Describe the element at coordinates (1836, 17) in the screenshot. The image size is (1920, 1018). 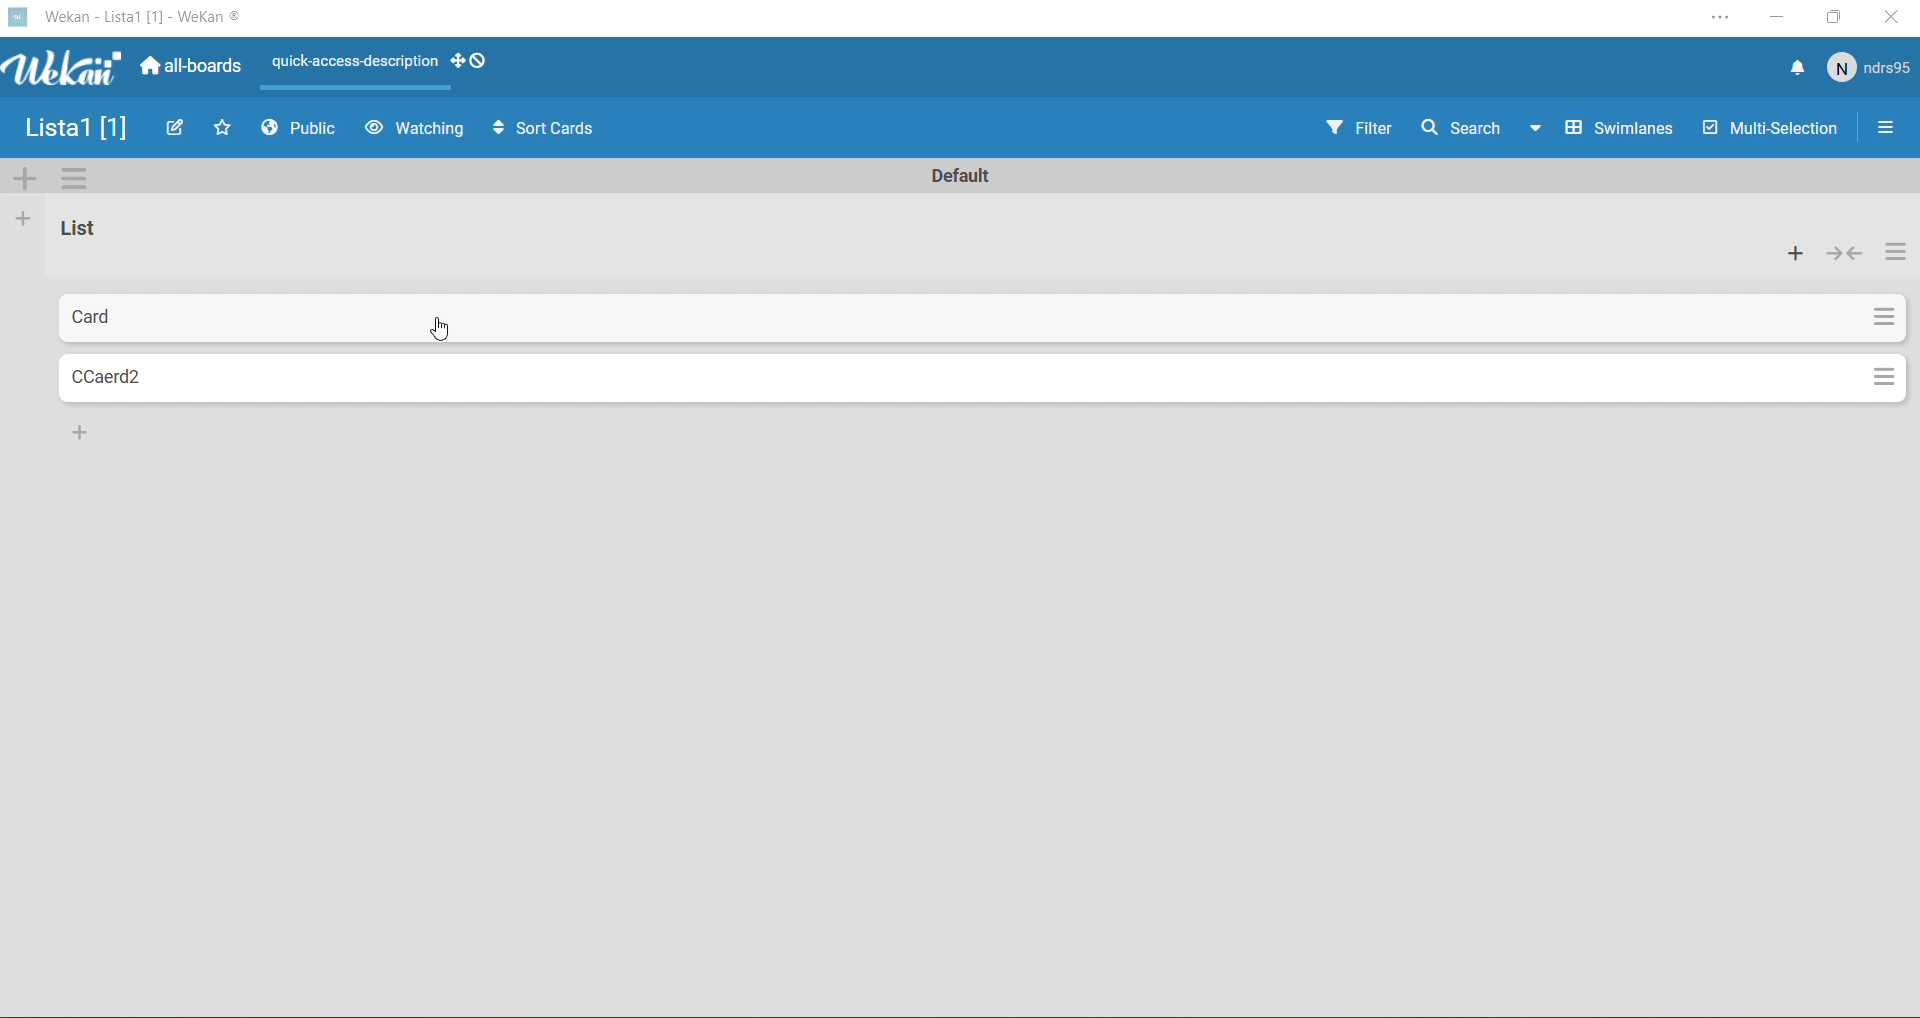
I see `Box` at that location.